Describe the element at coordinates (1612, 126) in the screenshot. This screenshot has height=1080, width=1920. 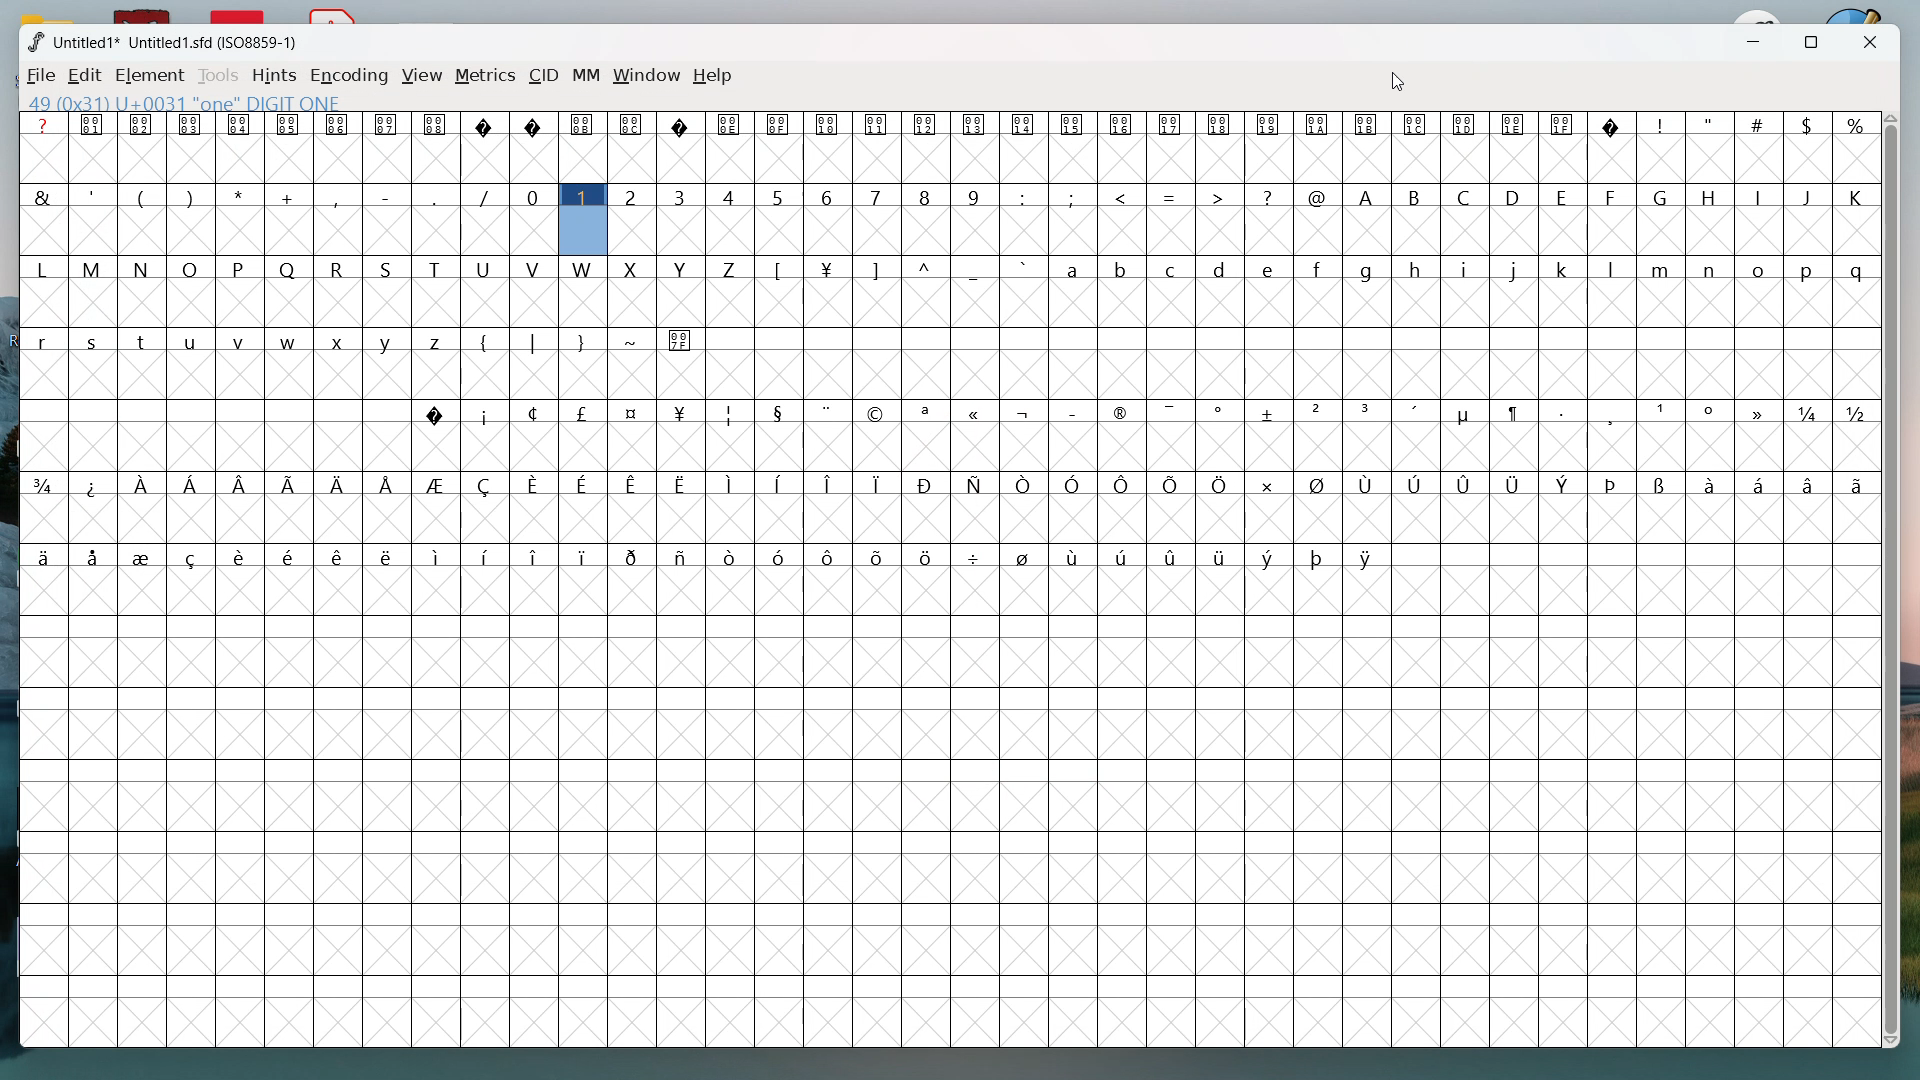
I see `symbol` at that location.